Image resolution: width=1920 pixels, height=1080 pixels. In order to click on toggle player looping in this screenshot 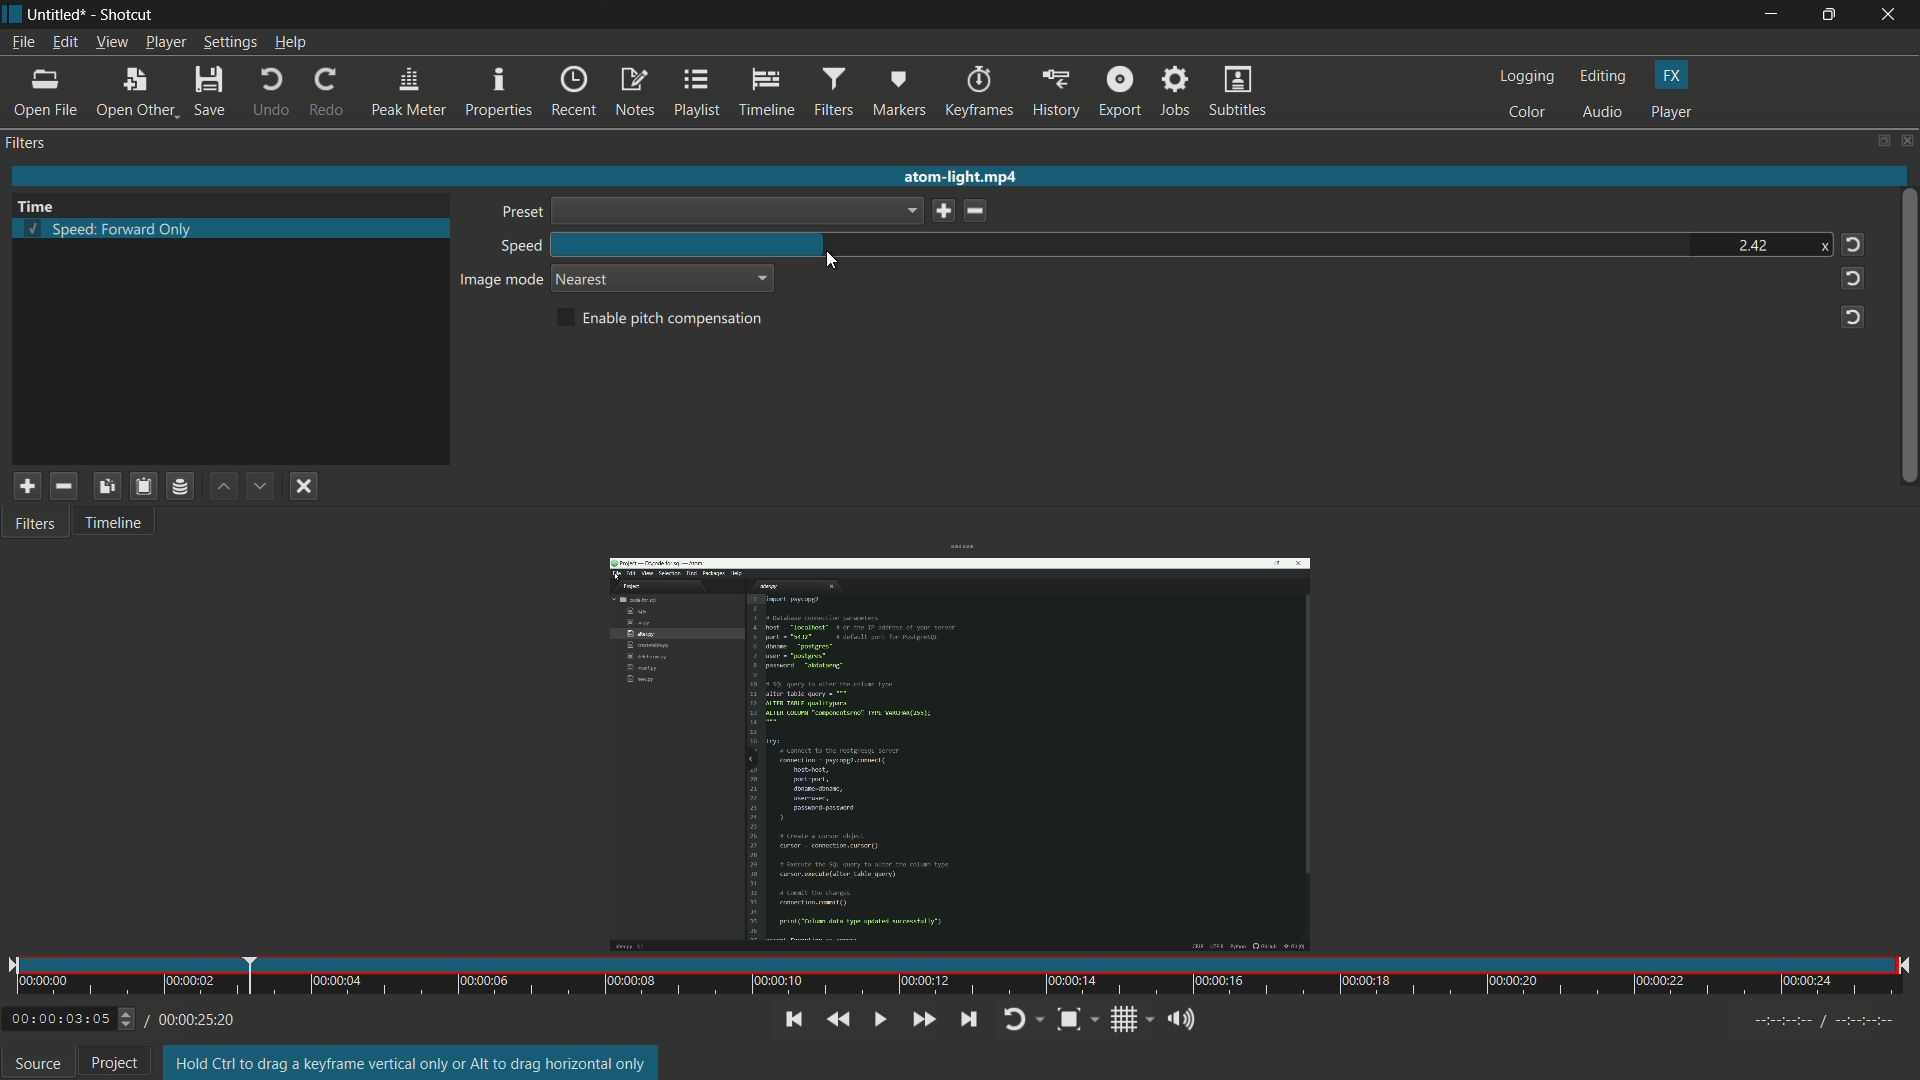, I will do `click(1023, 1019)`.